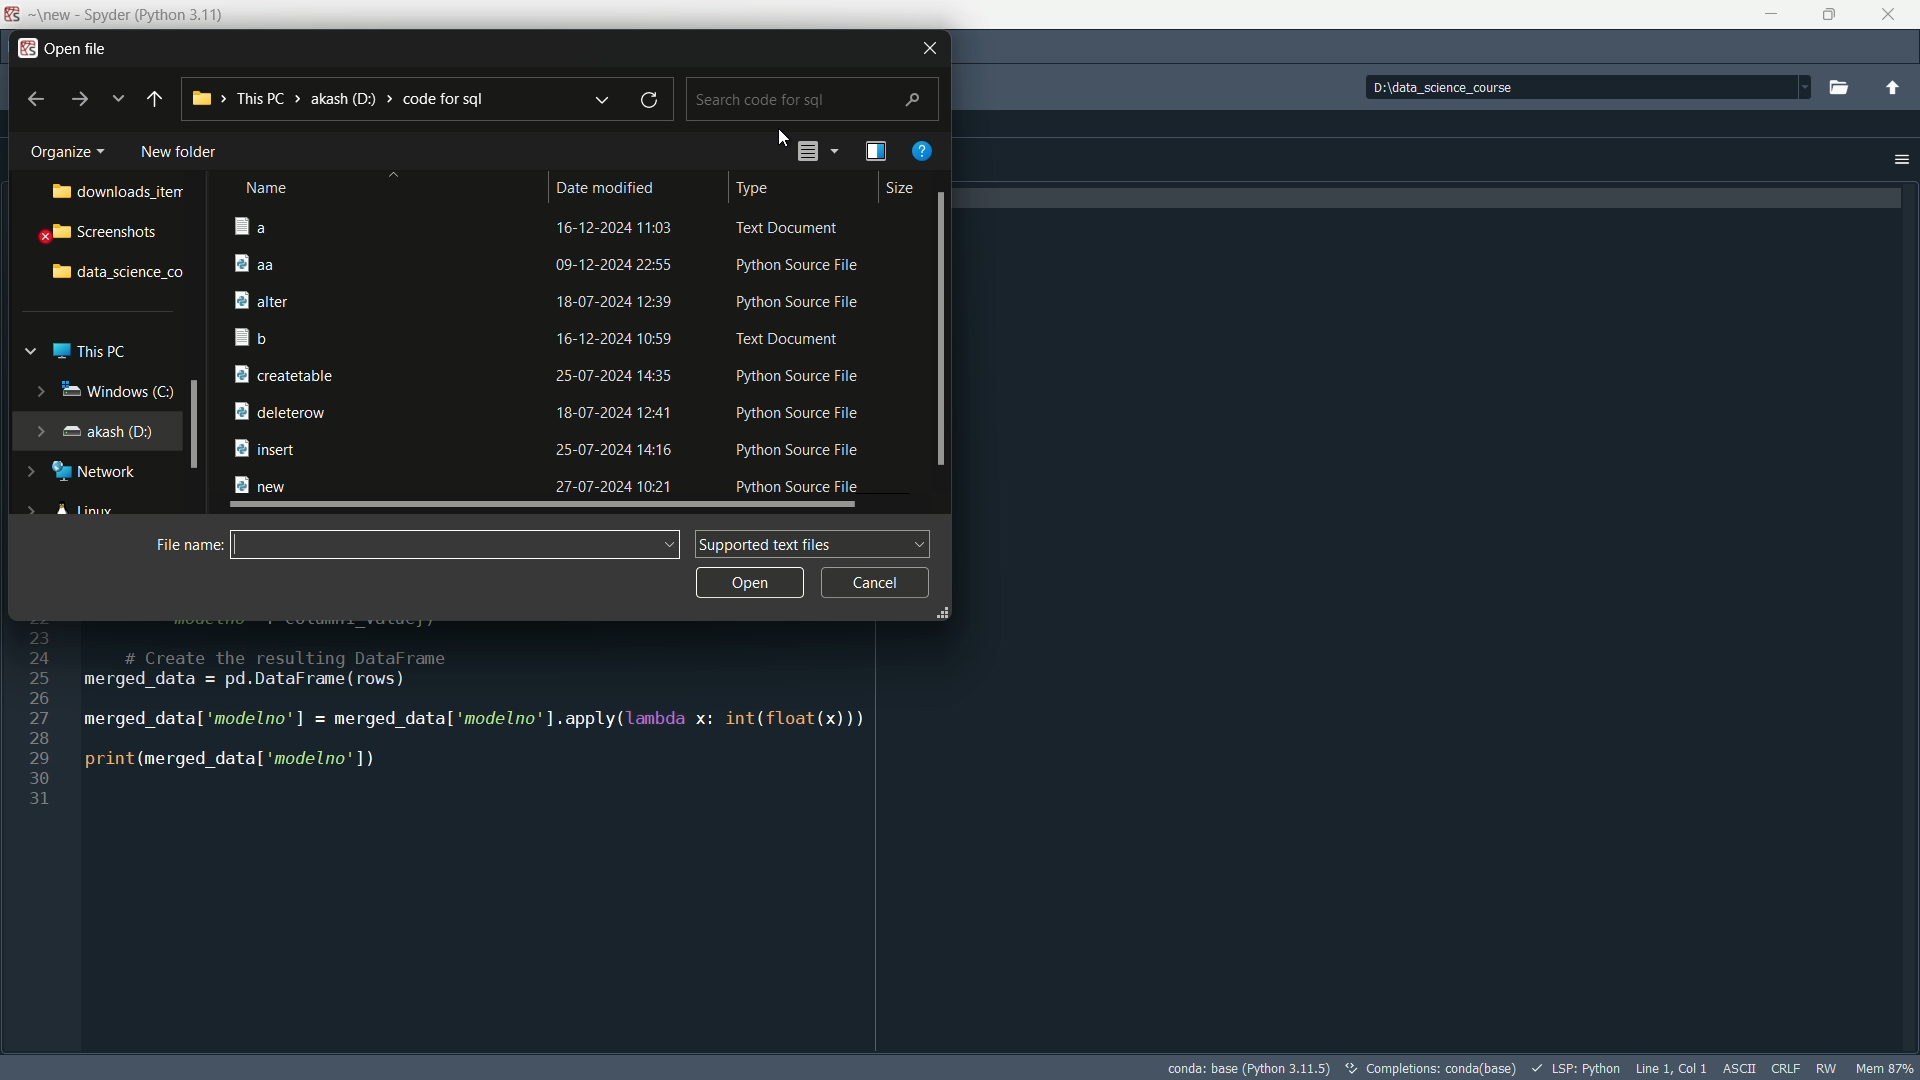 The image size is (1920, 1080). What do you see at coordinates (601, 95) in the screenshot?
I see `recent locations` at bounding box center [601, 95].